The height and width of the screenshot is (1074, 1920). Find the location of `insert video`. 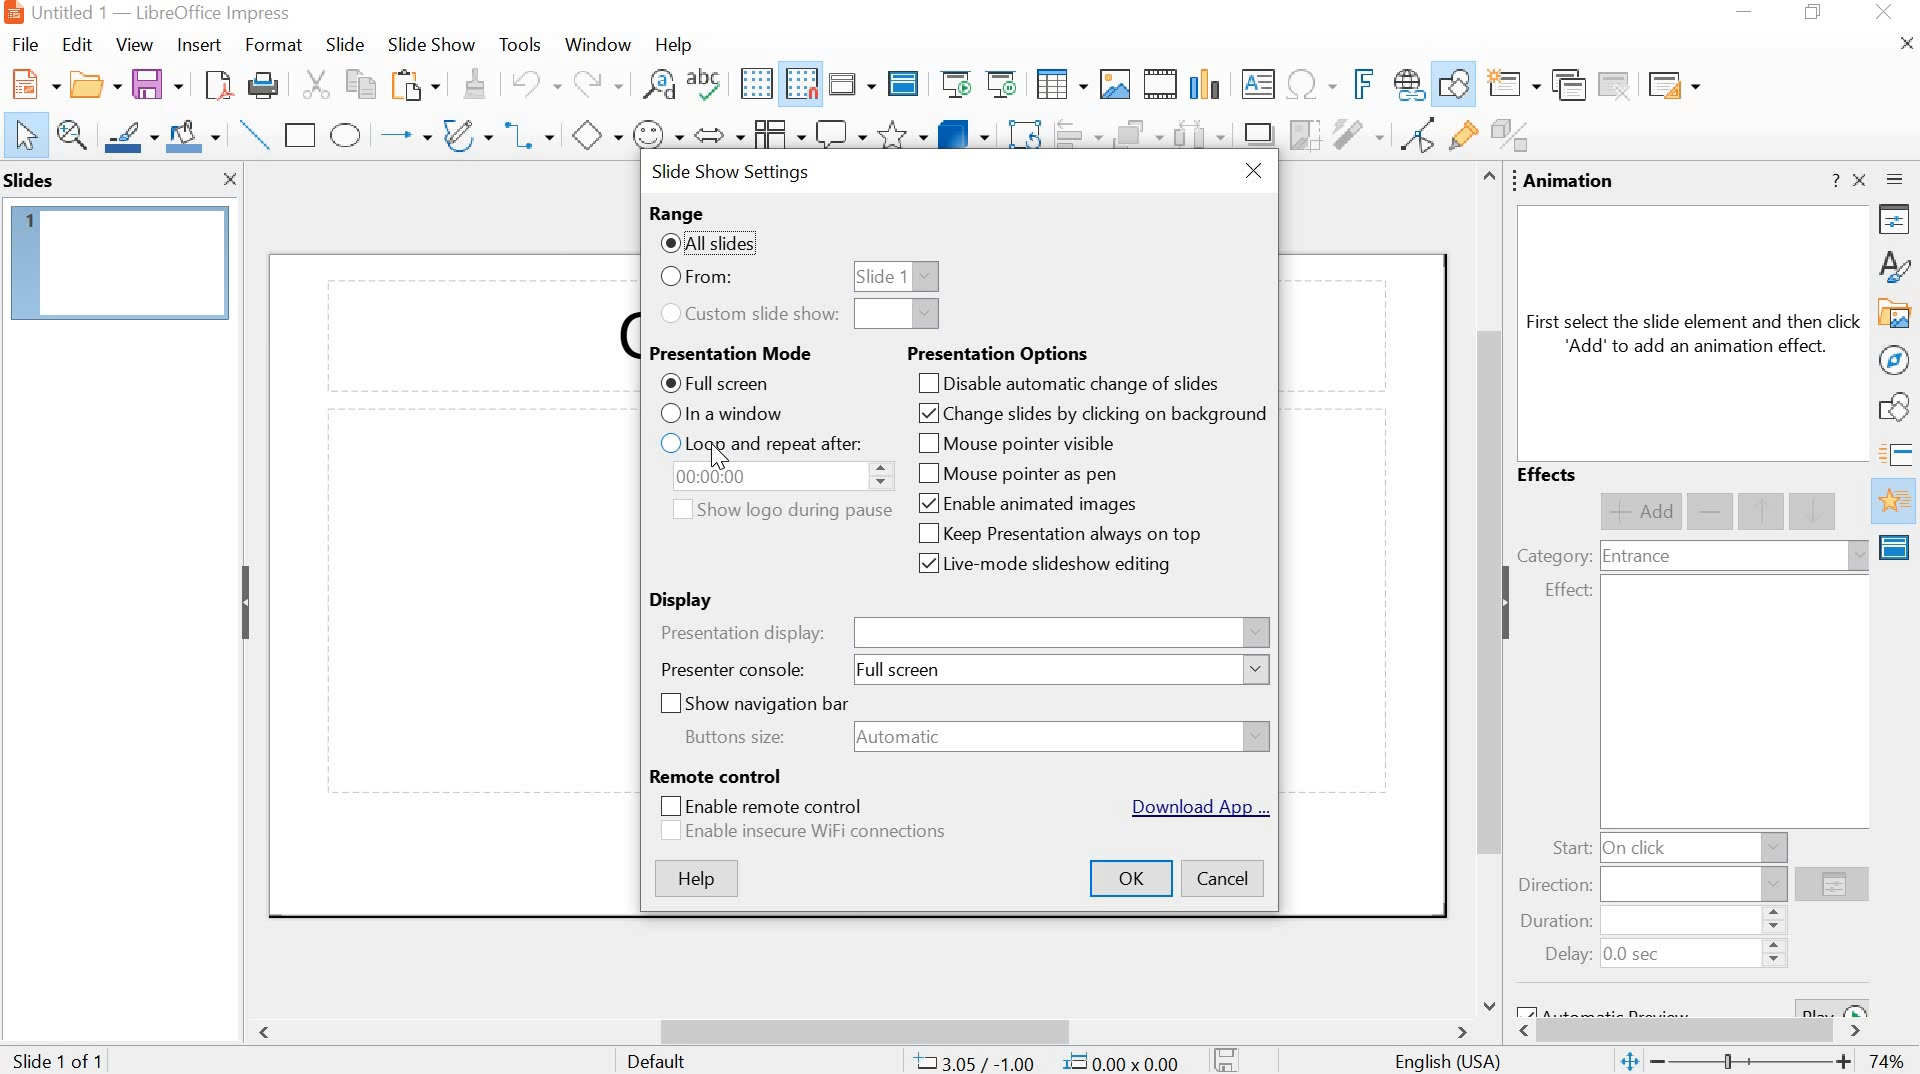

insert video is located at coordinates (1161, 84).